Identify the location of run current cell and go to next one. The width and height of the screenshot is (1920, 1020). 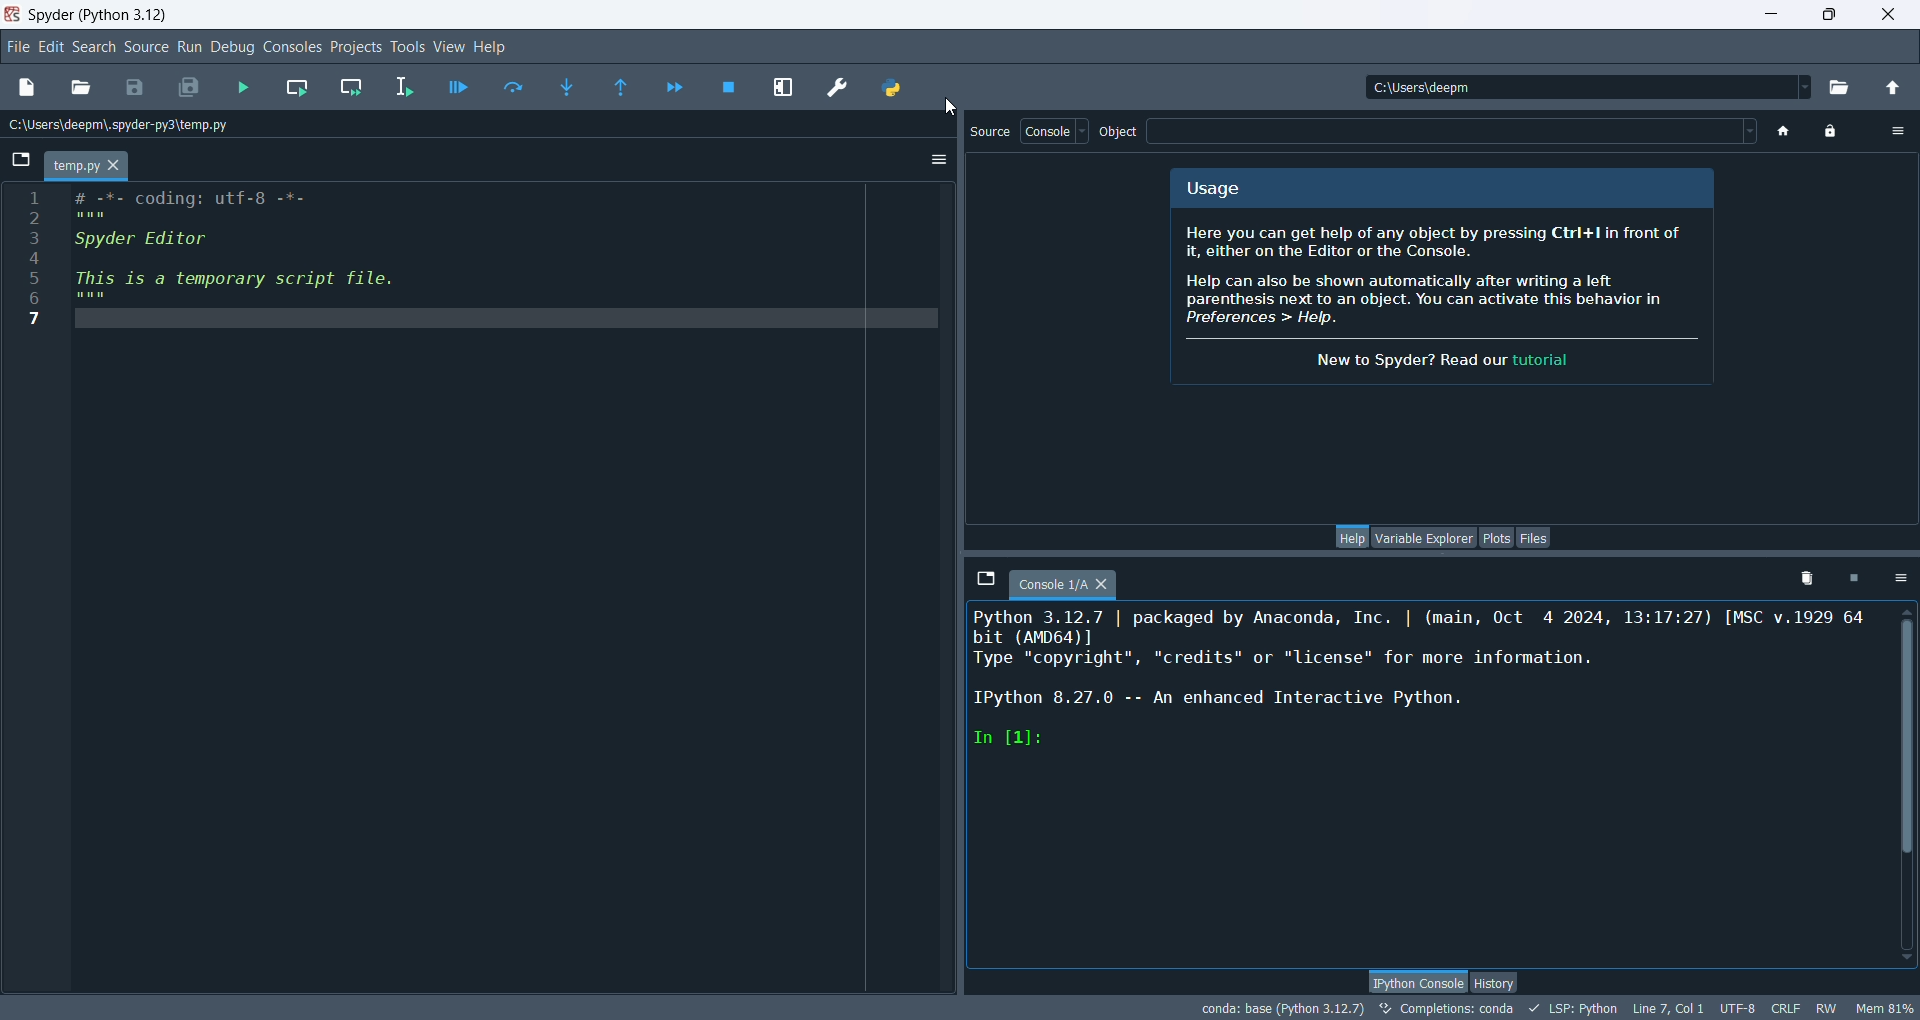
(350, 87).